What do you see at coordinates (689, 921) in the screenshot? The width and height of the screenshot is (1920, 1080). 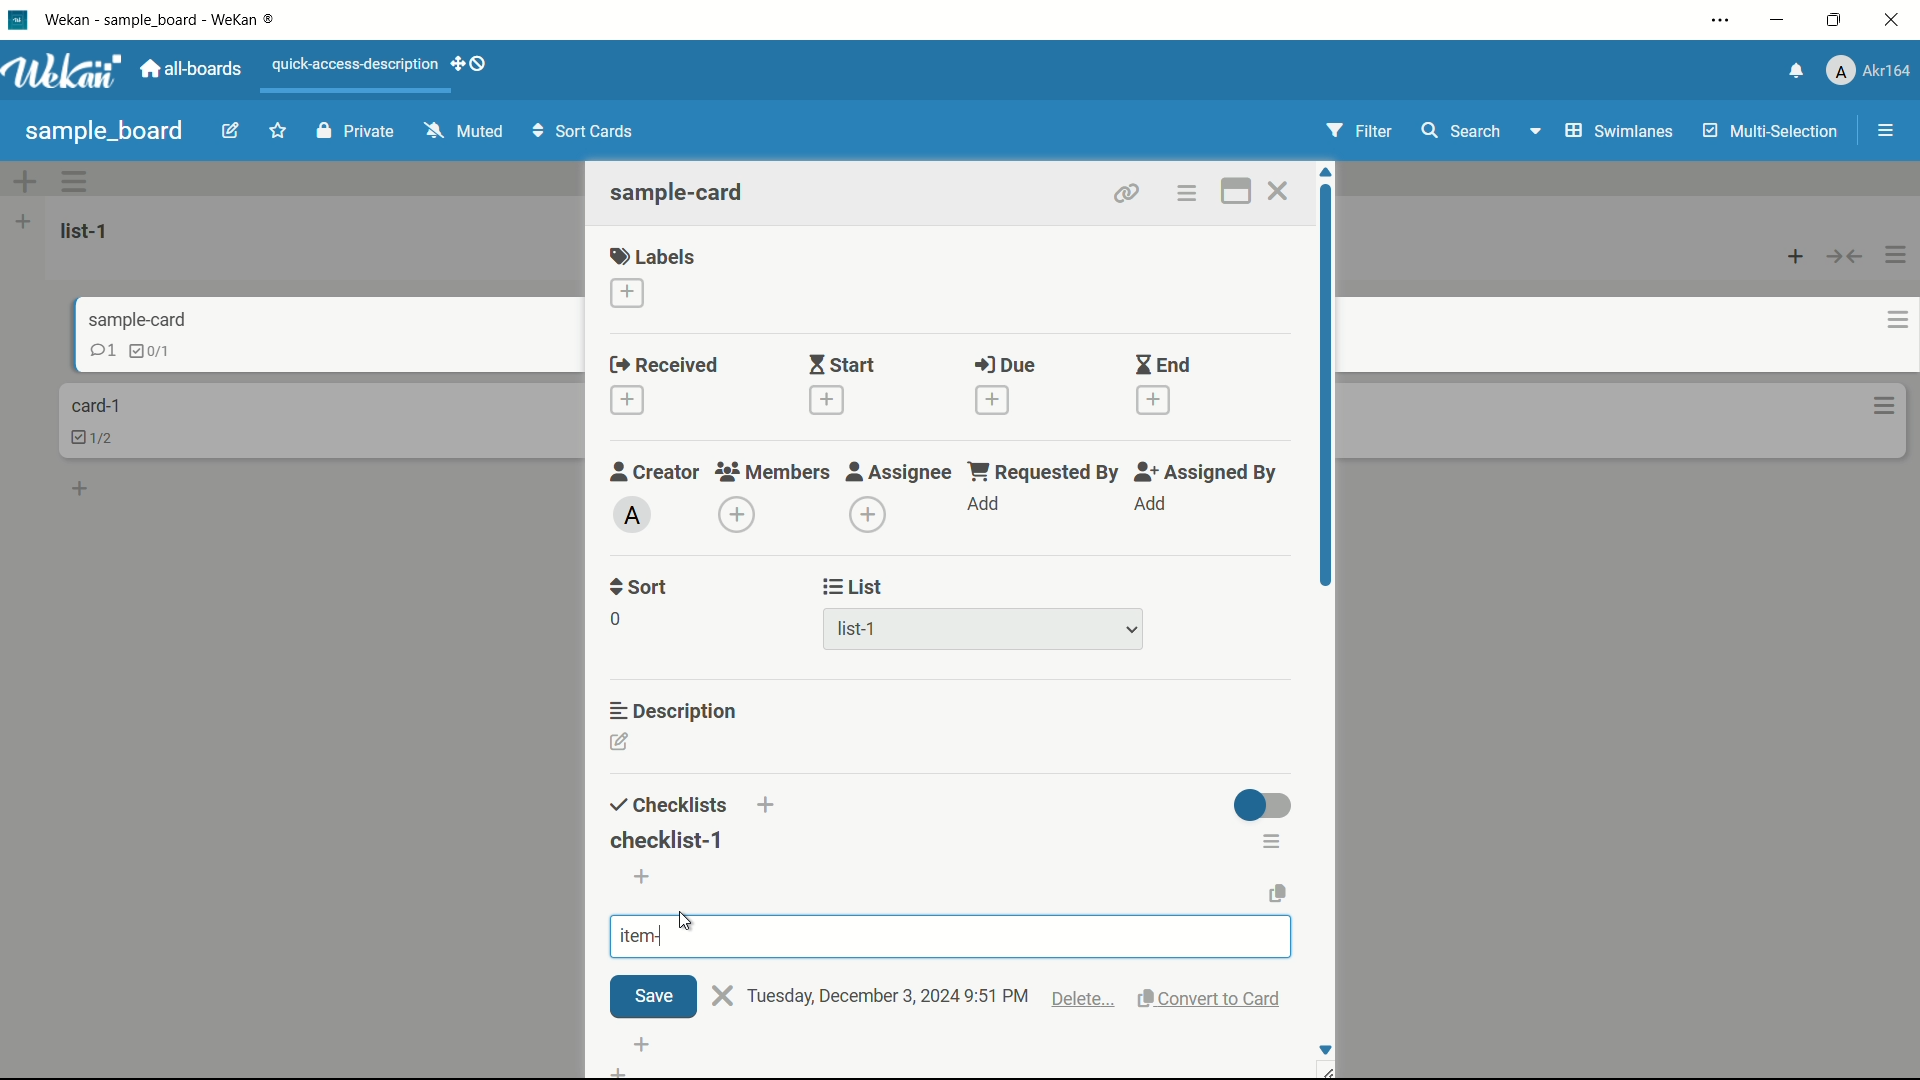 I see `cursor` at bounding box center [689, 921].